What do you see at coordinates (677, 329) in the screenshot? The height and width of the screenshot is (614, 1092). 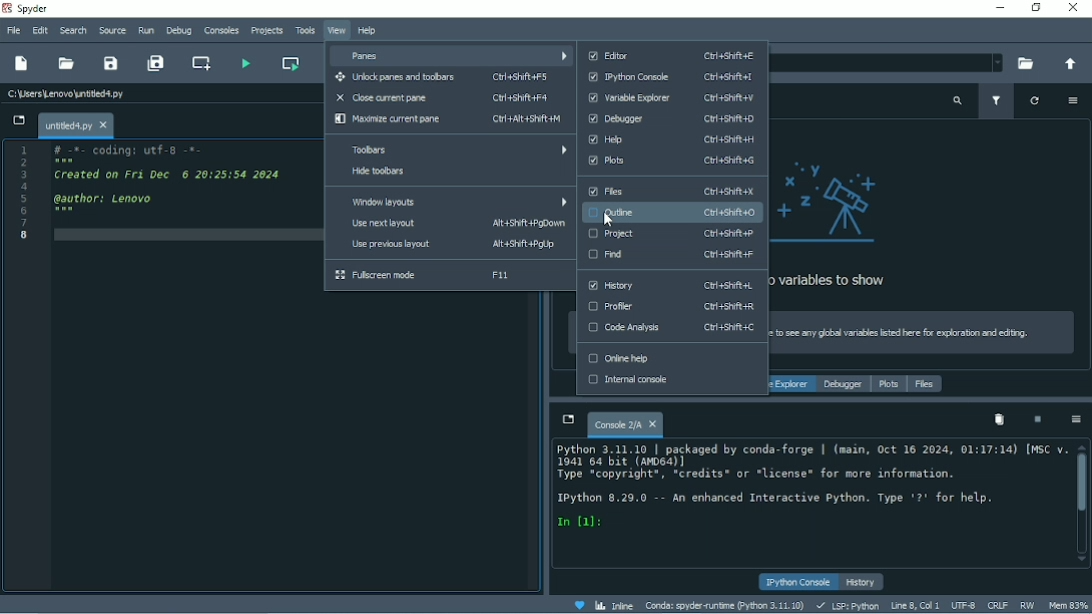 I see `Code Analysis` at bounding box center [677, 329].